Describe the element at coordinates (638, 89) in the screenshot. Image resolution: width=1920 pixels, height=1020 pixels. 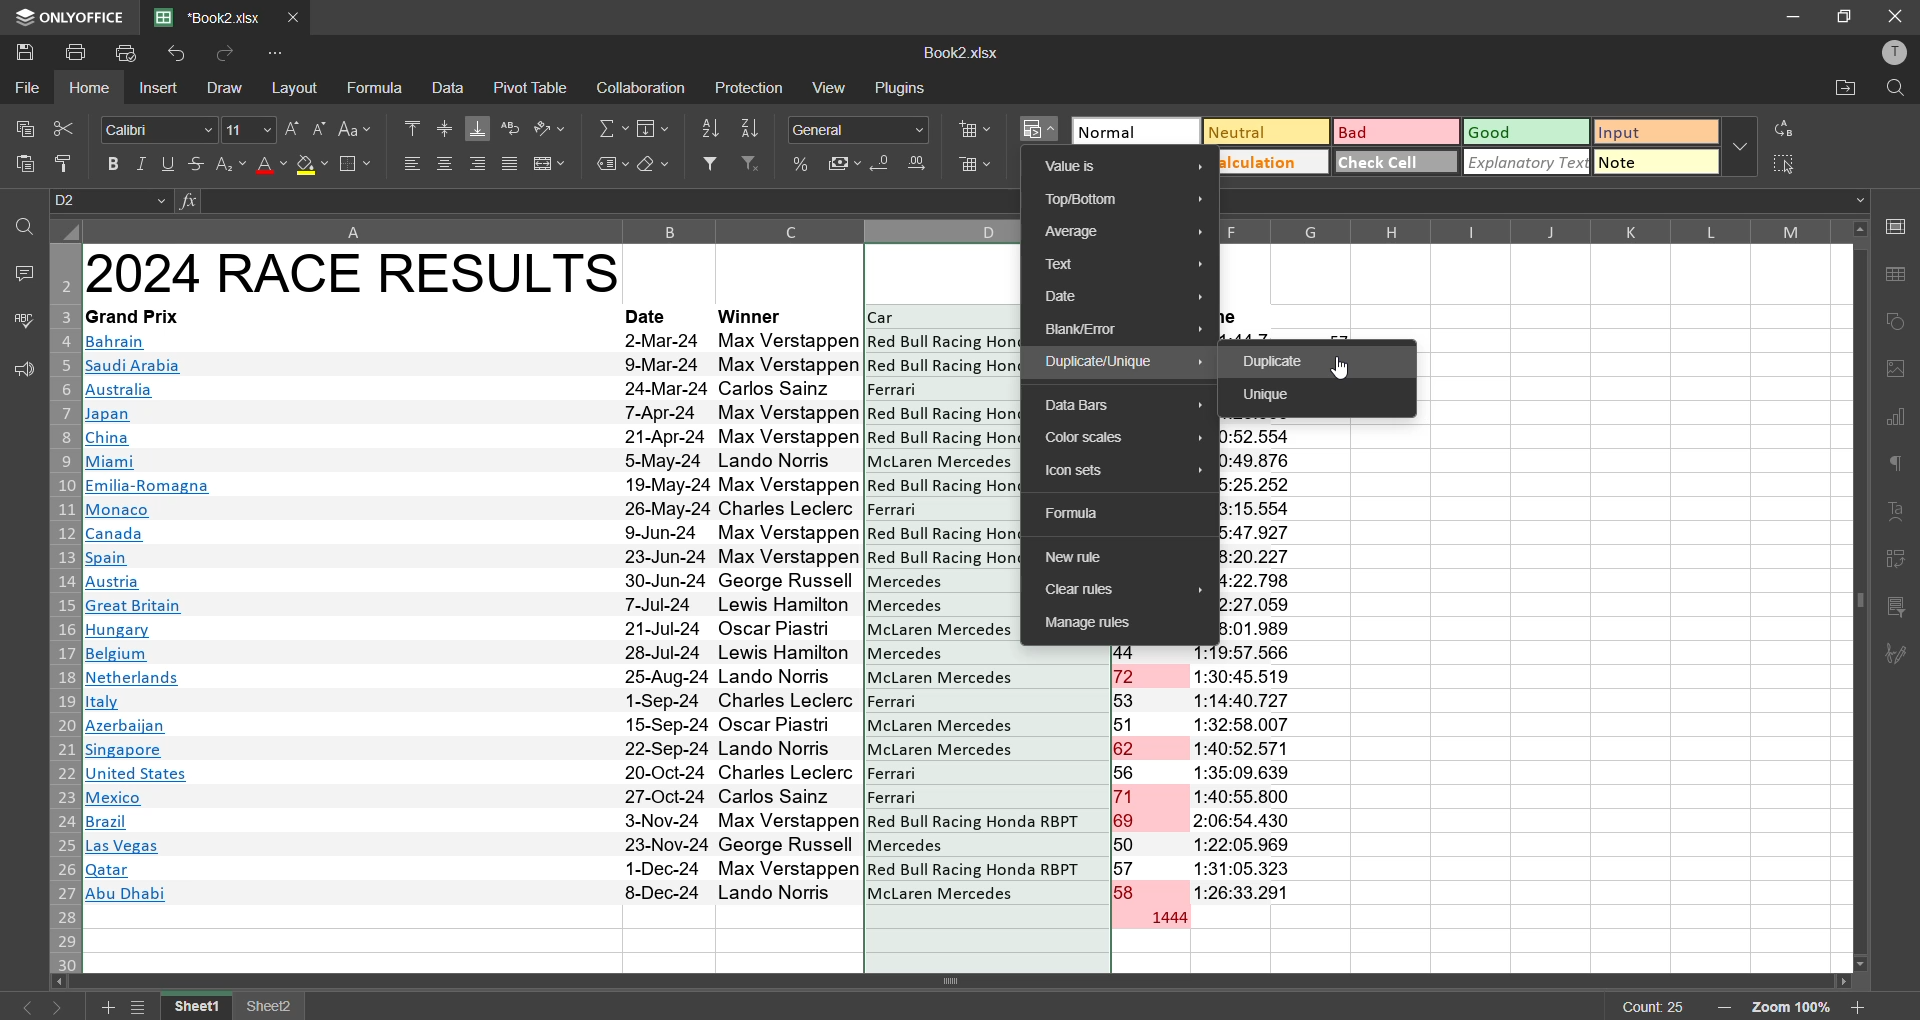
I see `collaboration` at that location.